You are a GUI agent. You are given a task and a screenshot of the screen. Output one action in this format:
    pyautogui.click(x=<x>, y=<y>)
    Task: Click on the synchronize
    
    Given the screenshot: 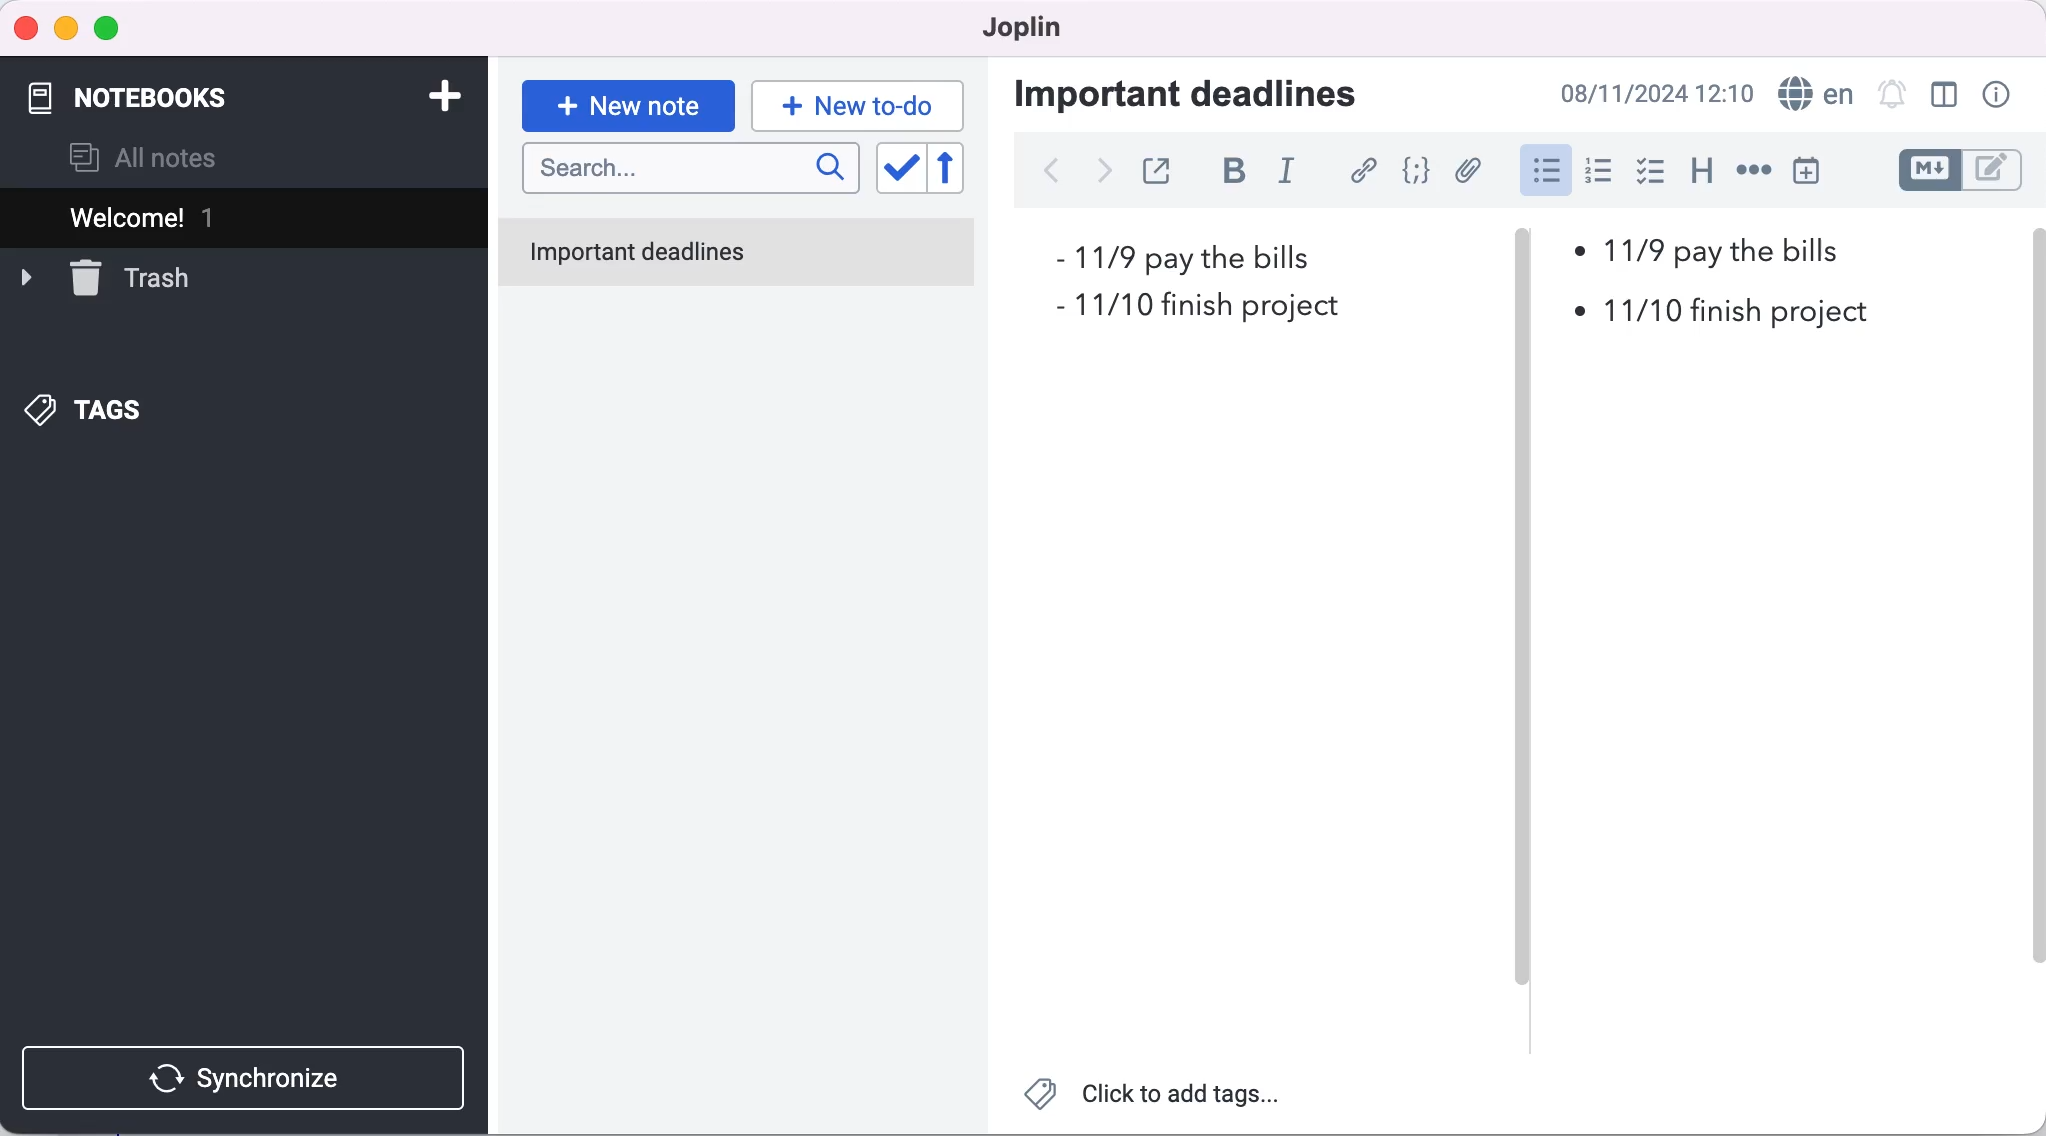 What is the action you would take?
    pyautogui.click(x=251, y=1077)
    